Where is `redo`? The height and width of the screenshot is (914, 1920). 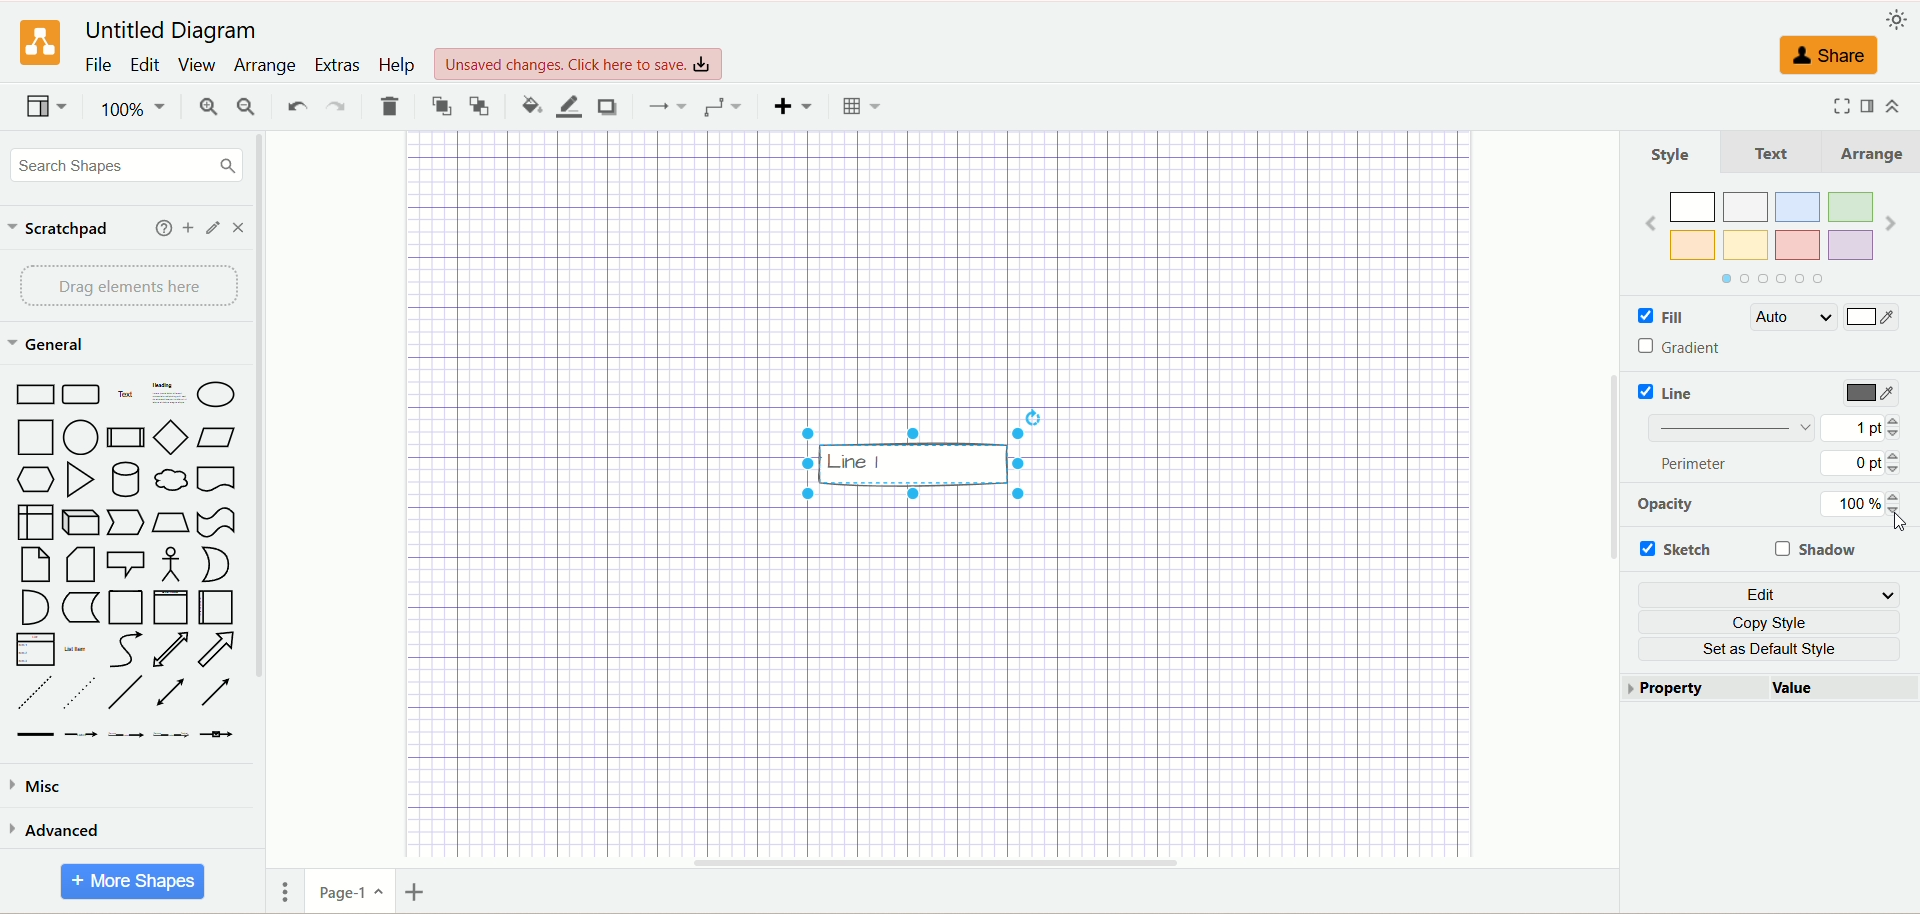 redo is located at coordinates (335, 104).